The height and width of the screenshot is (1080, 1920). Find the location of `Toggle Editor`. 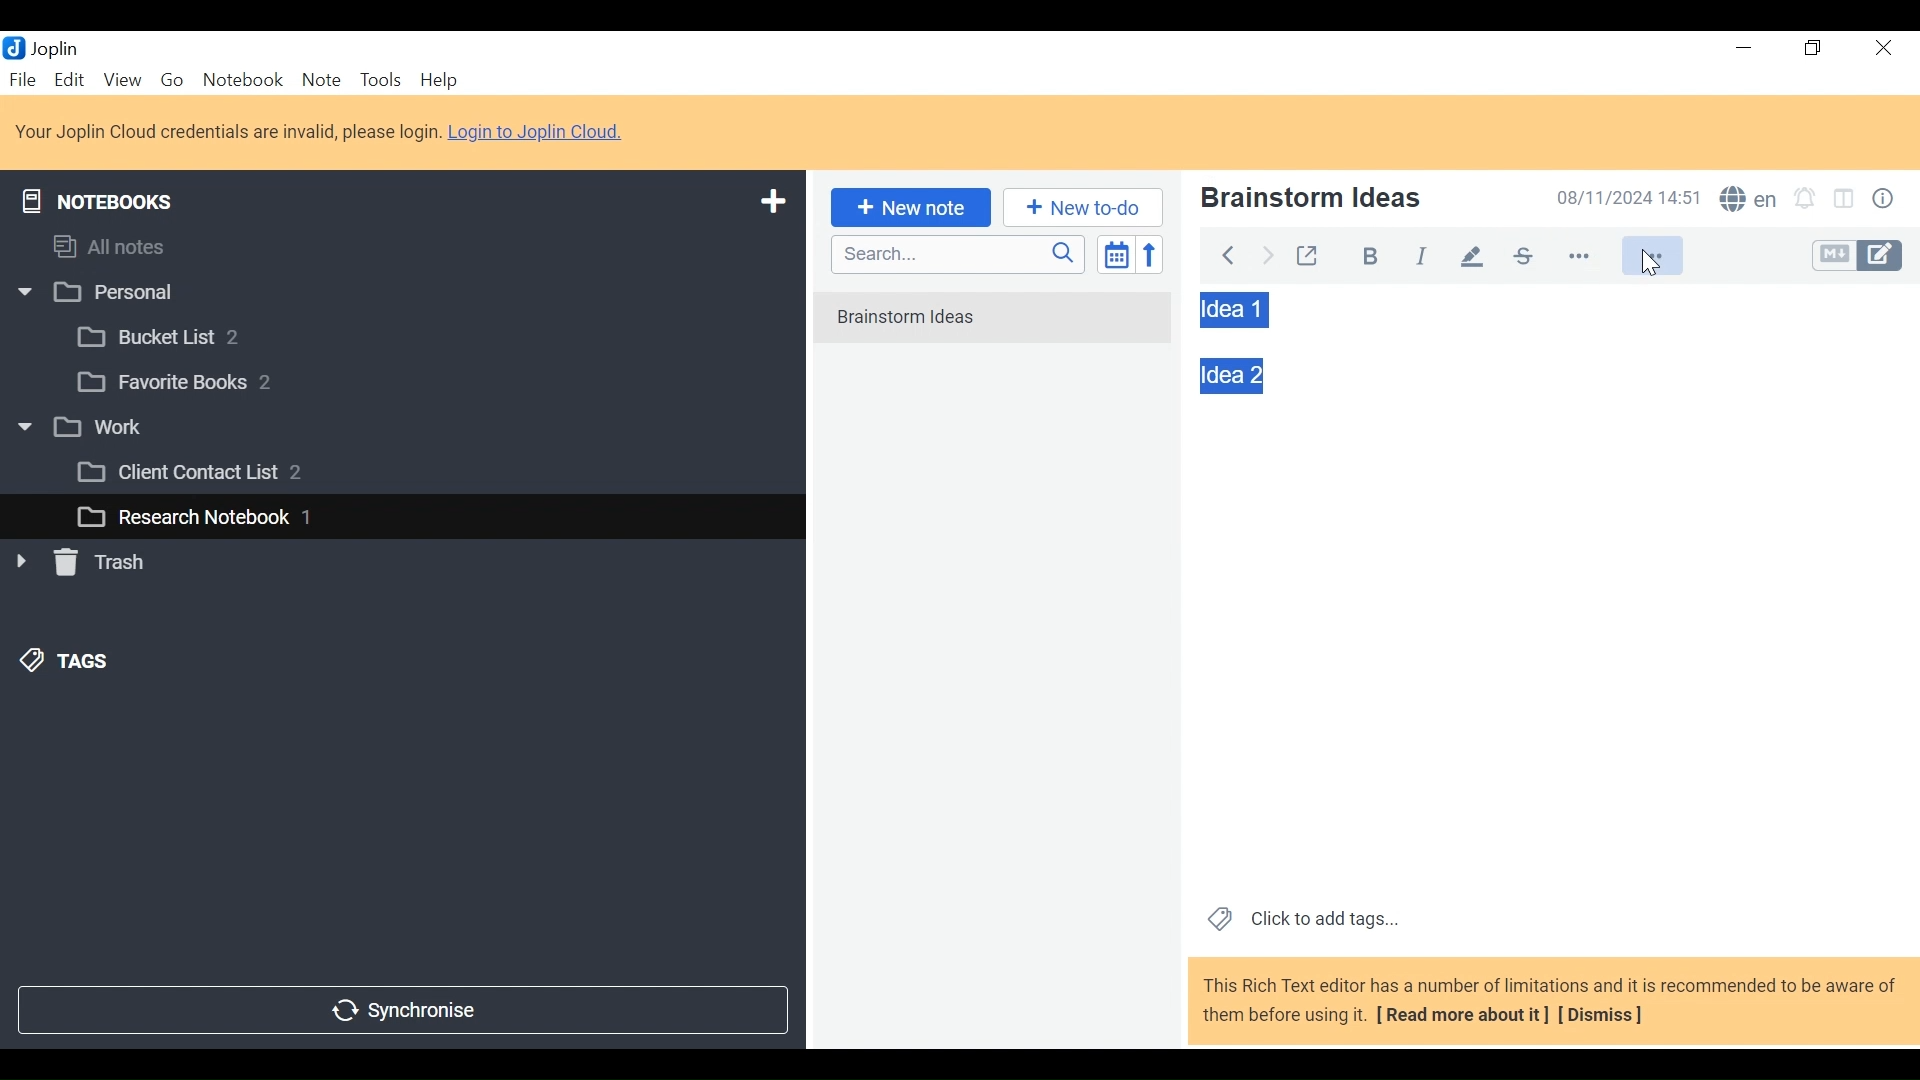

Toggle Editor is located at coordinates (1859, 256).